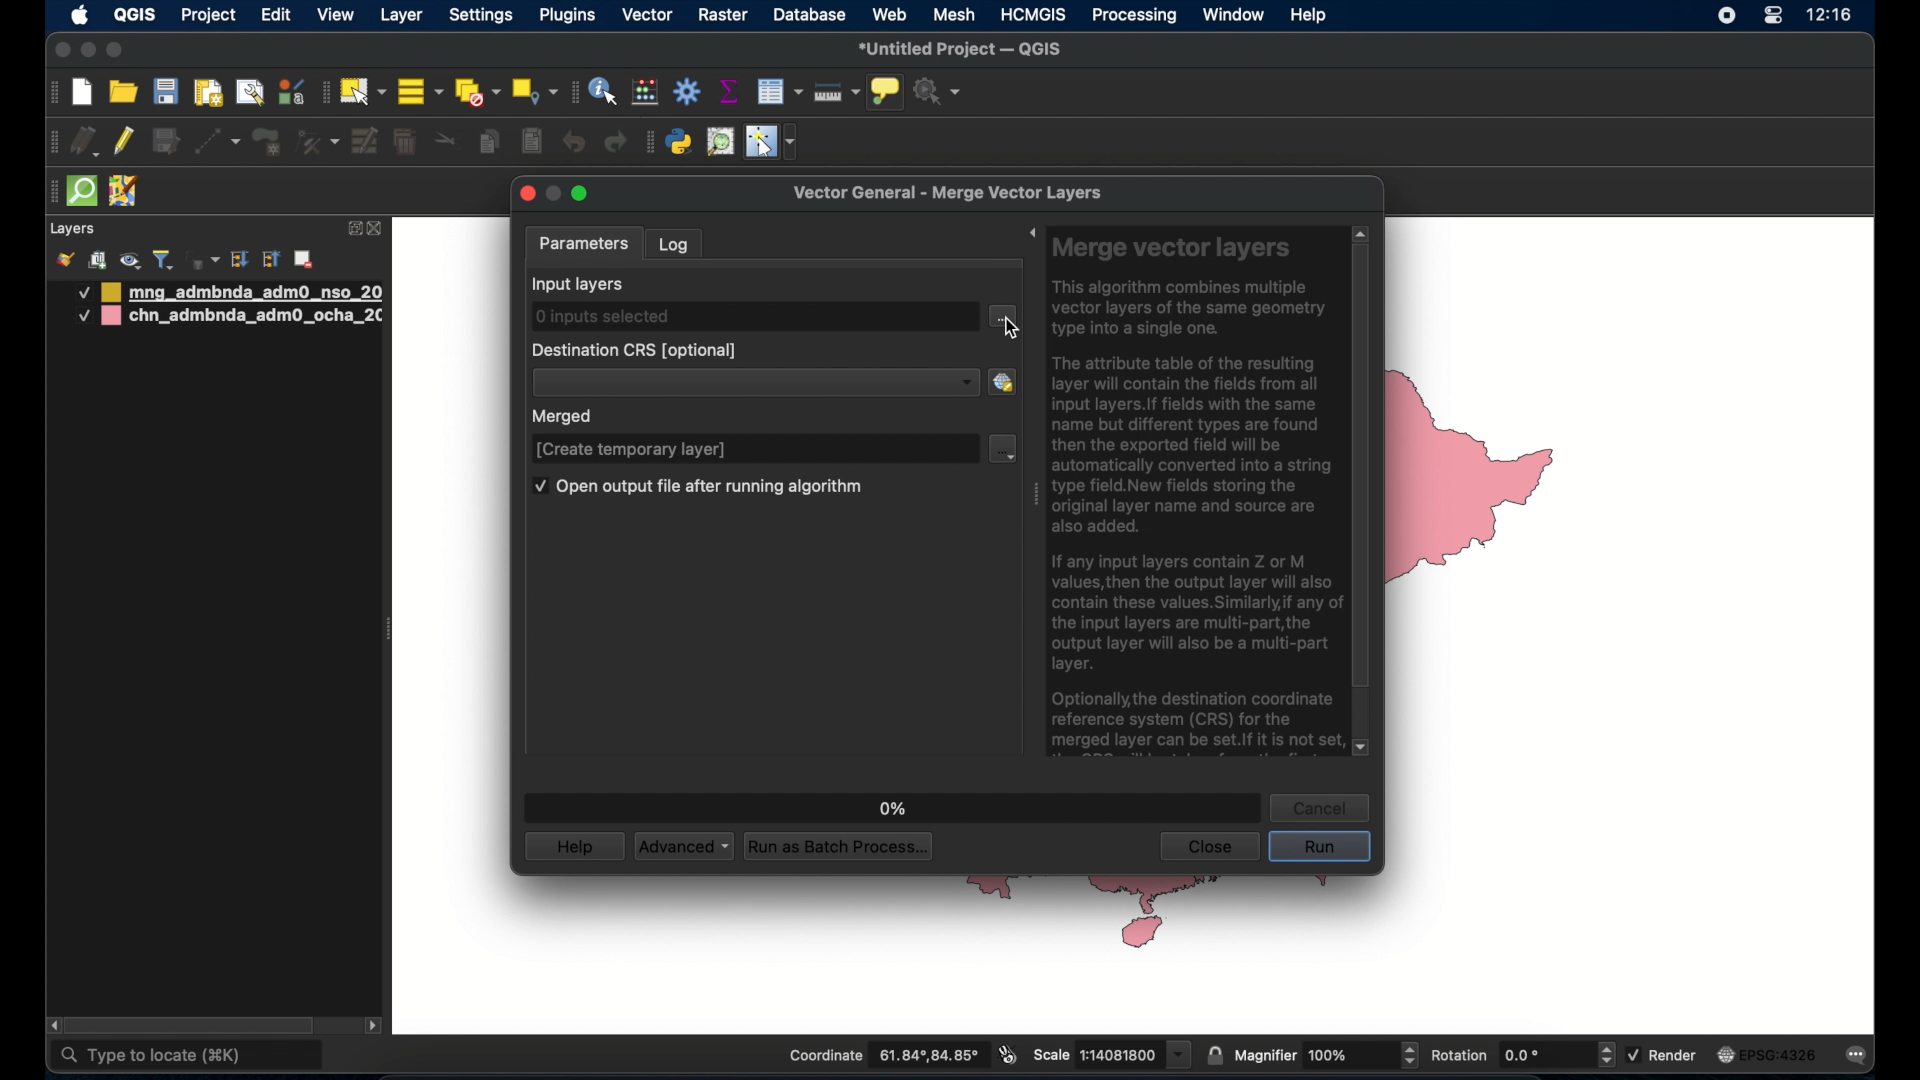  I want to click on toolbox, so click(689, 92).